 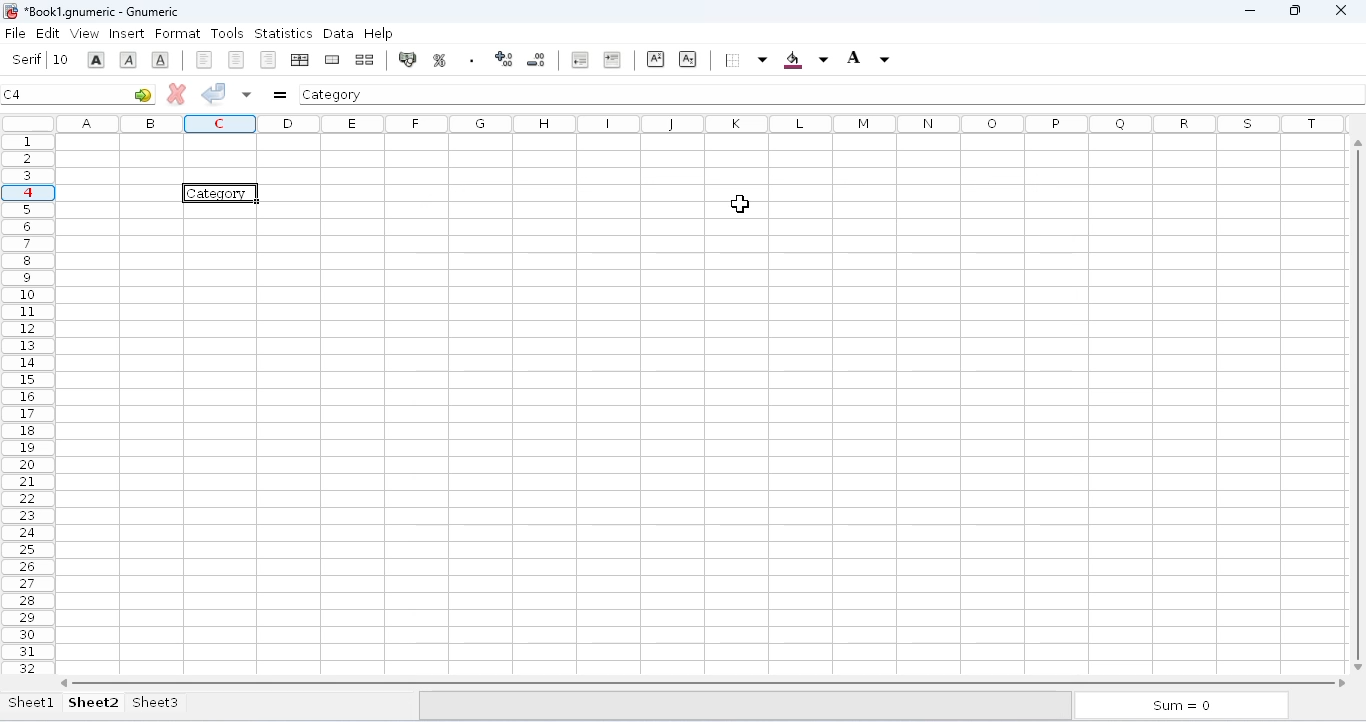 What do you see at coordinates (65, 58) in the screenshot?
I see `font size` at bounding box center [65, 58].